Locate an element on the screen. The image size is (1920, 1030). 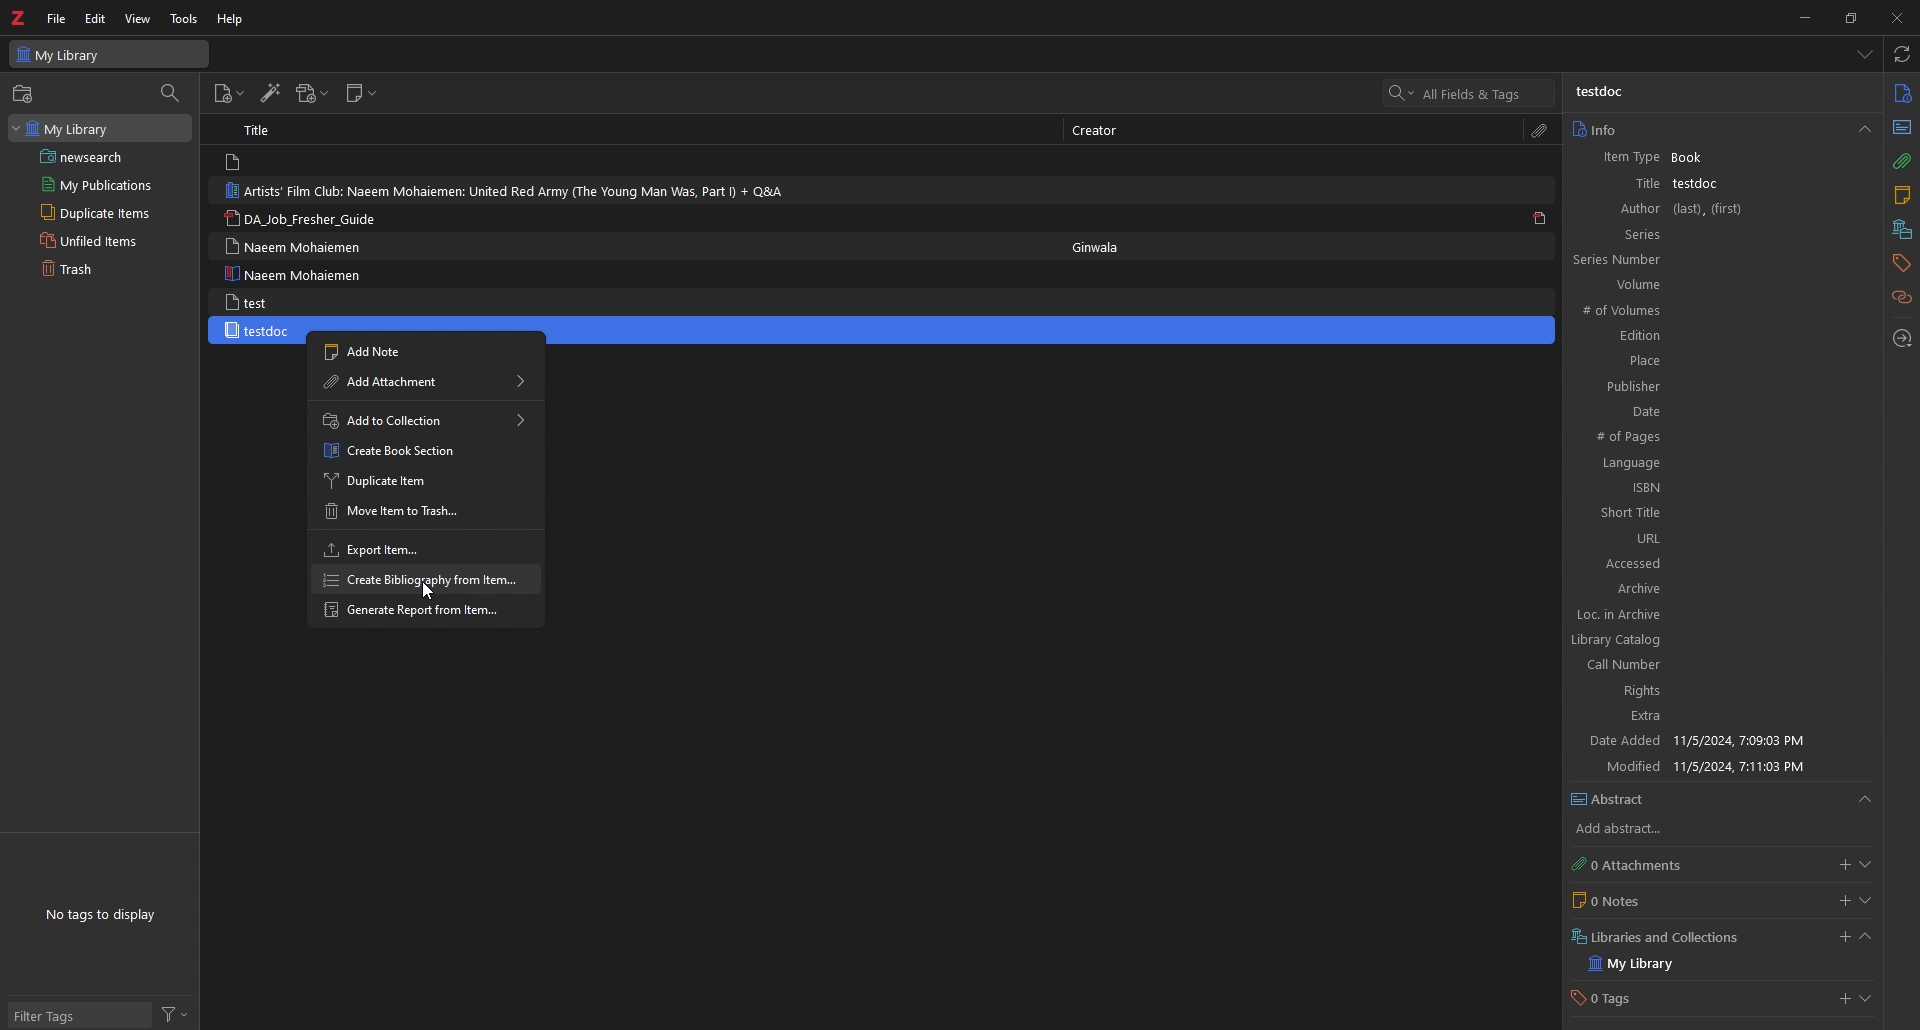
saved search is located at coordinates (103, 156).